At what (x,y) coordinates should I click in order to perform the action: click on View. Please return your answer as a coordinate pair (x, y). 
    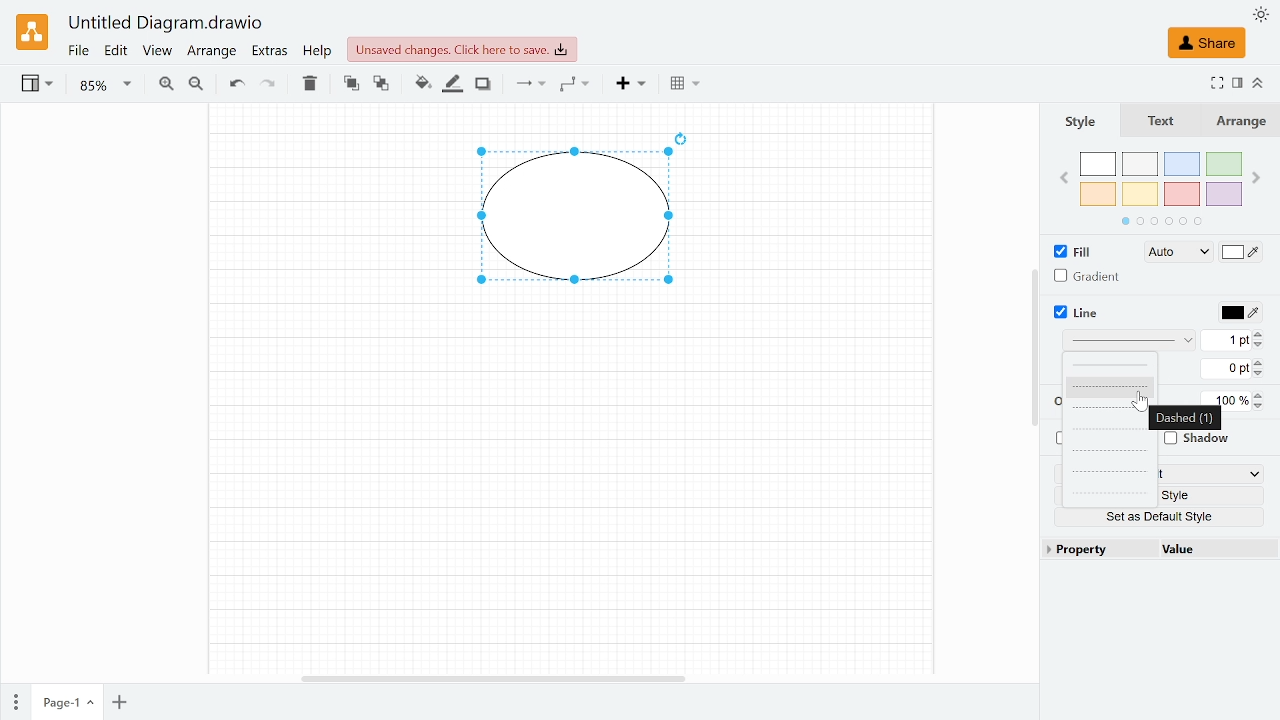
    Looking at the image, I should click on (39, 86).